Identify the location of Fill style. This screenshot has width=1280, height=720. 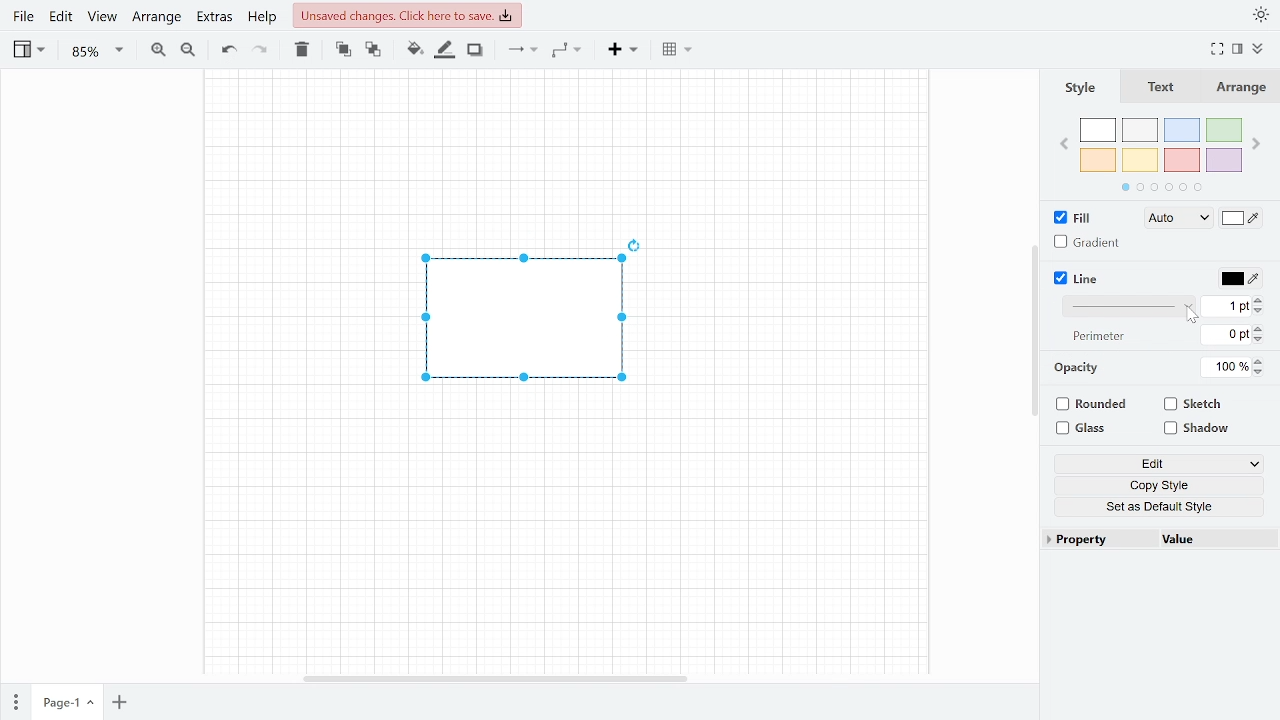
(1171, 218).